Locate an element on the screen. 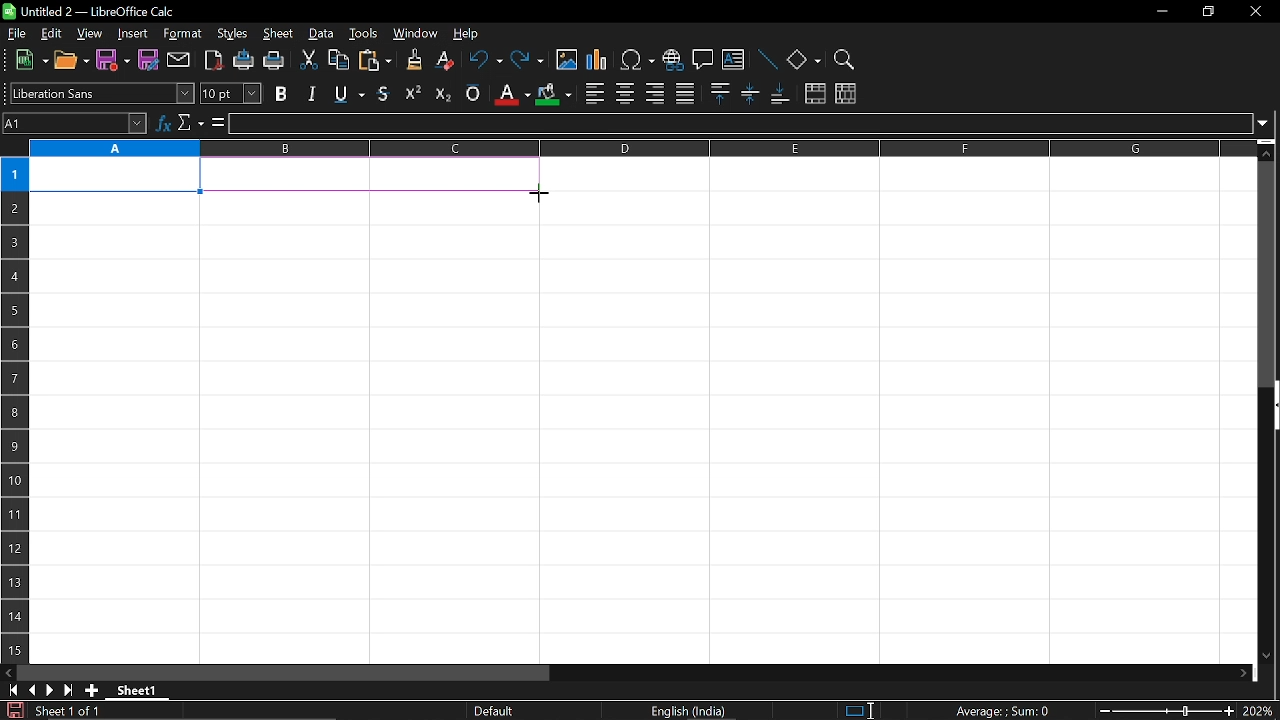 This screenshot has height=720, width=1280. insert comment is located at coordinates (702, 60).